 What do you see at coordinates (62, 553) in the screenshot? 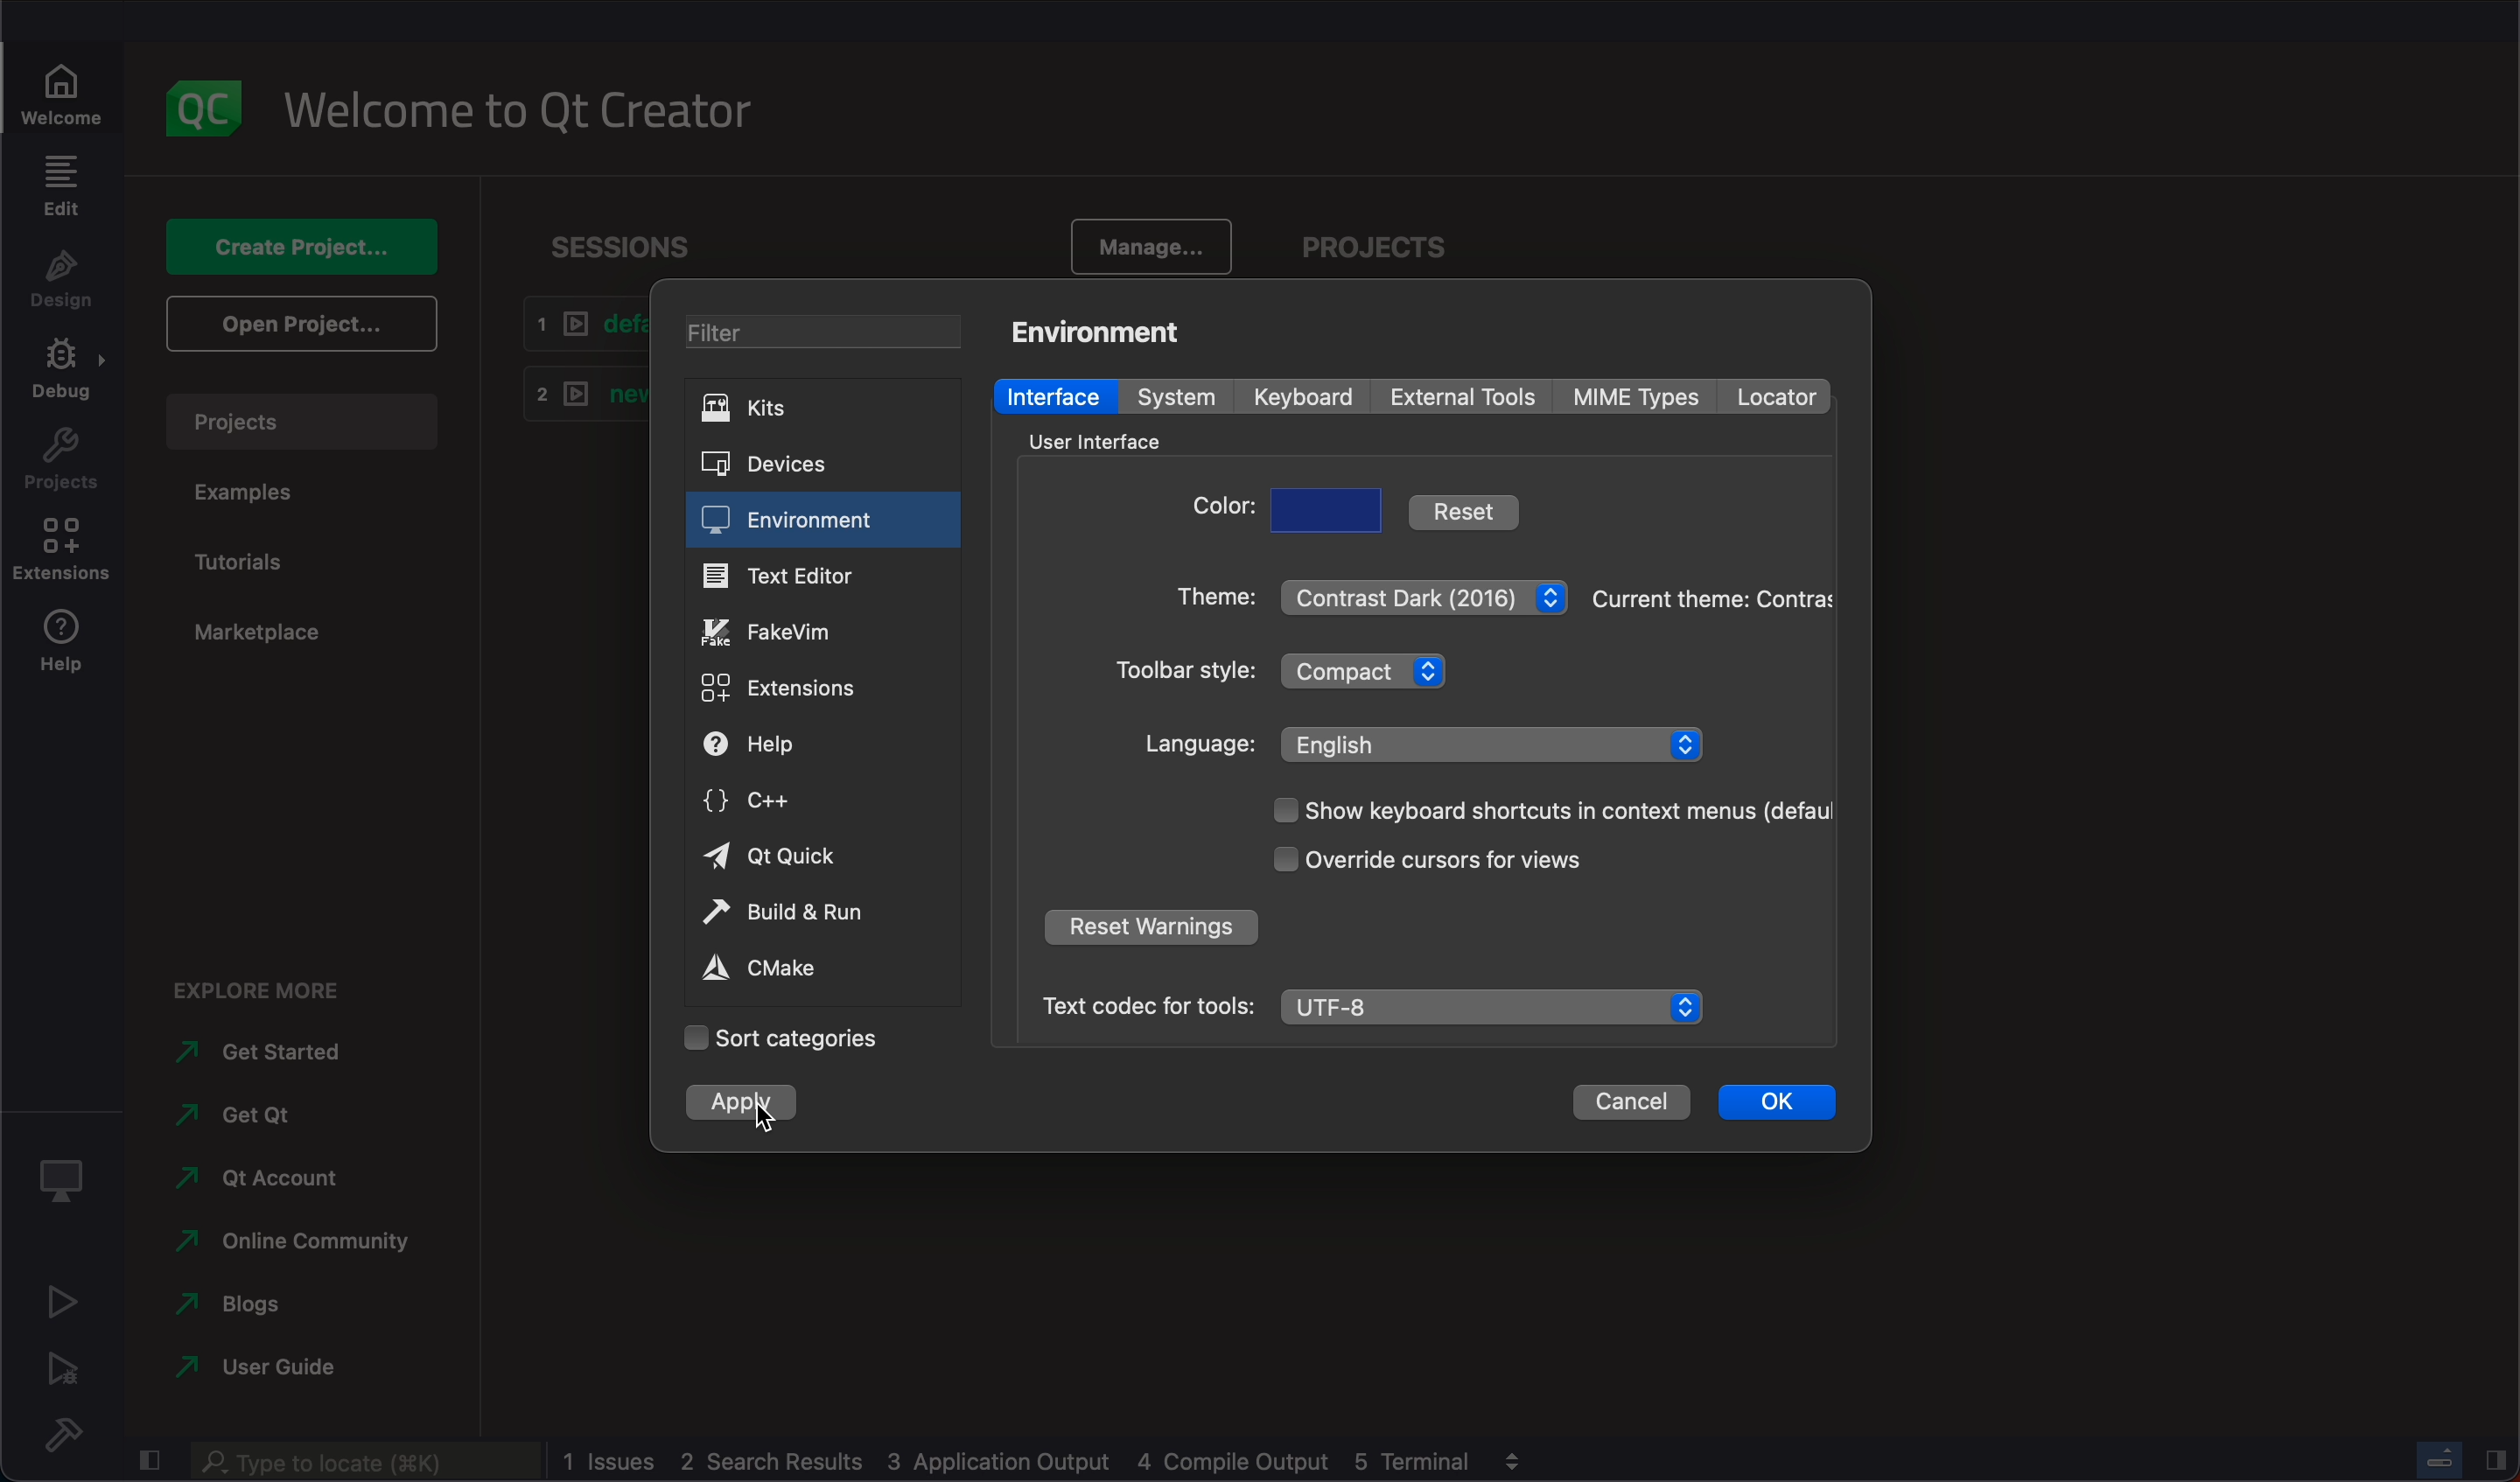
I see `extensions` at bounding box center [62, 553].